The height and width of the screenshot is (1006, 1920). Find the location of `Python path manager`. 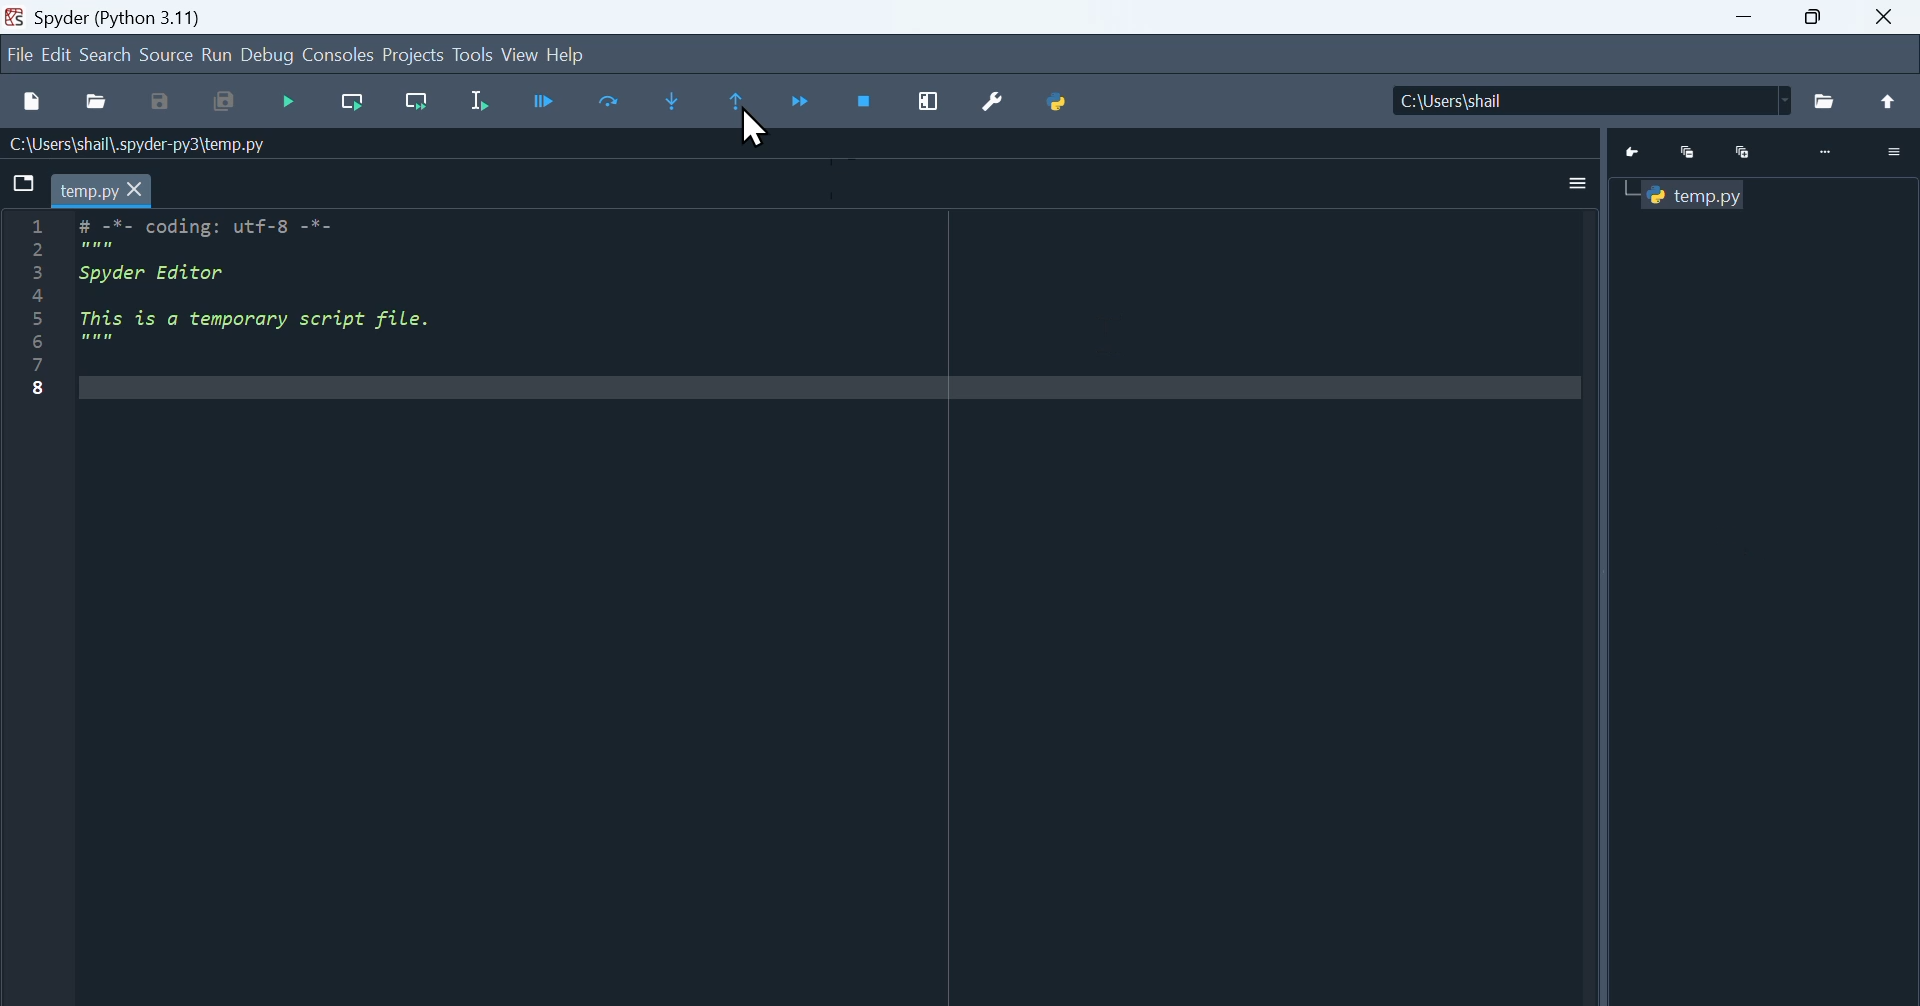

Python path manager is located at coordinates (1060, 102).